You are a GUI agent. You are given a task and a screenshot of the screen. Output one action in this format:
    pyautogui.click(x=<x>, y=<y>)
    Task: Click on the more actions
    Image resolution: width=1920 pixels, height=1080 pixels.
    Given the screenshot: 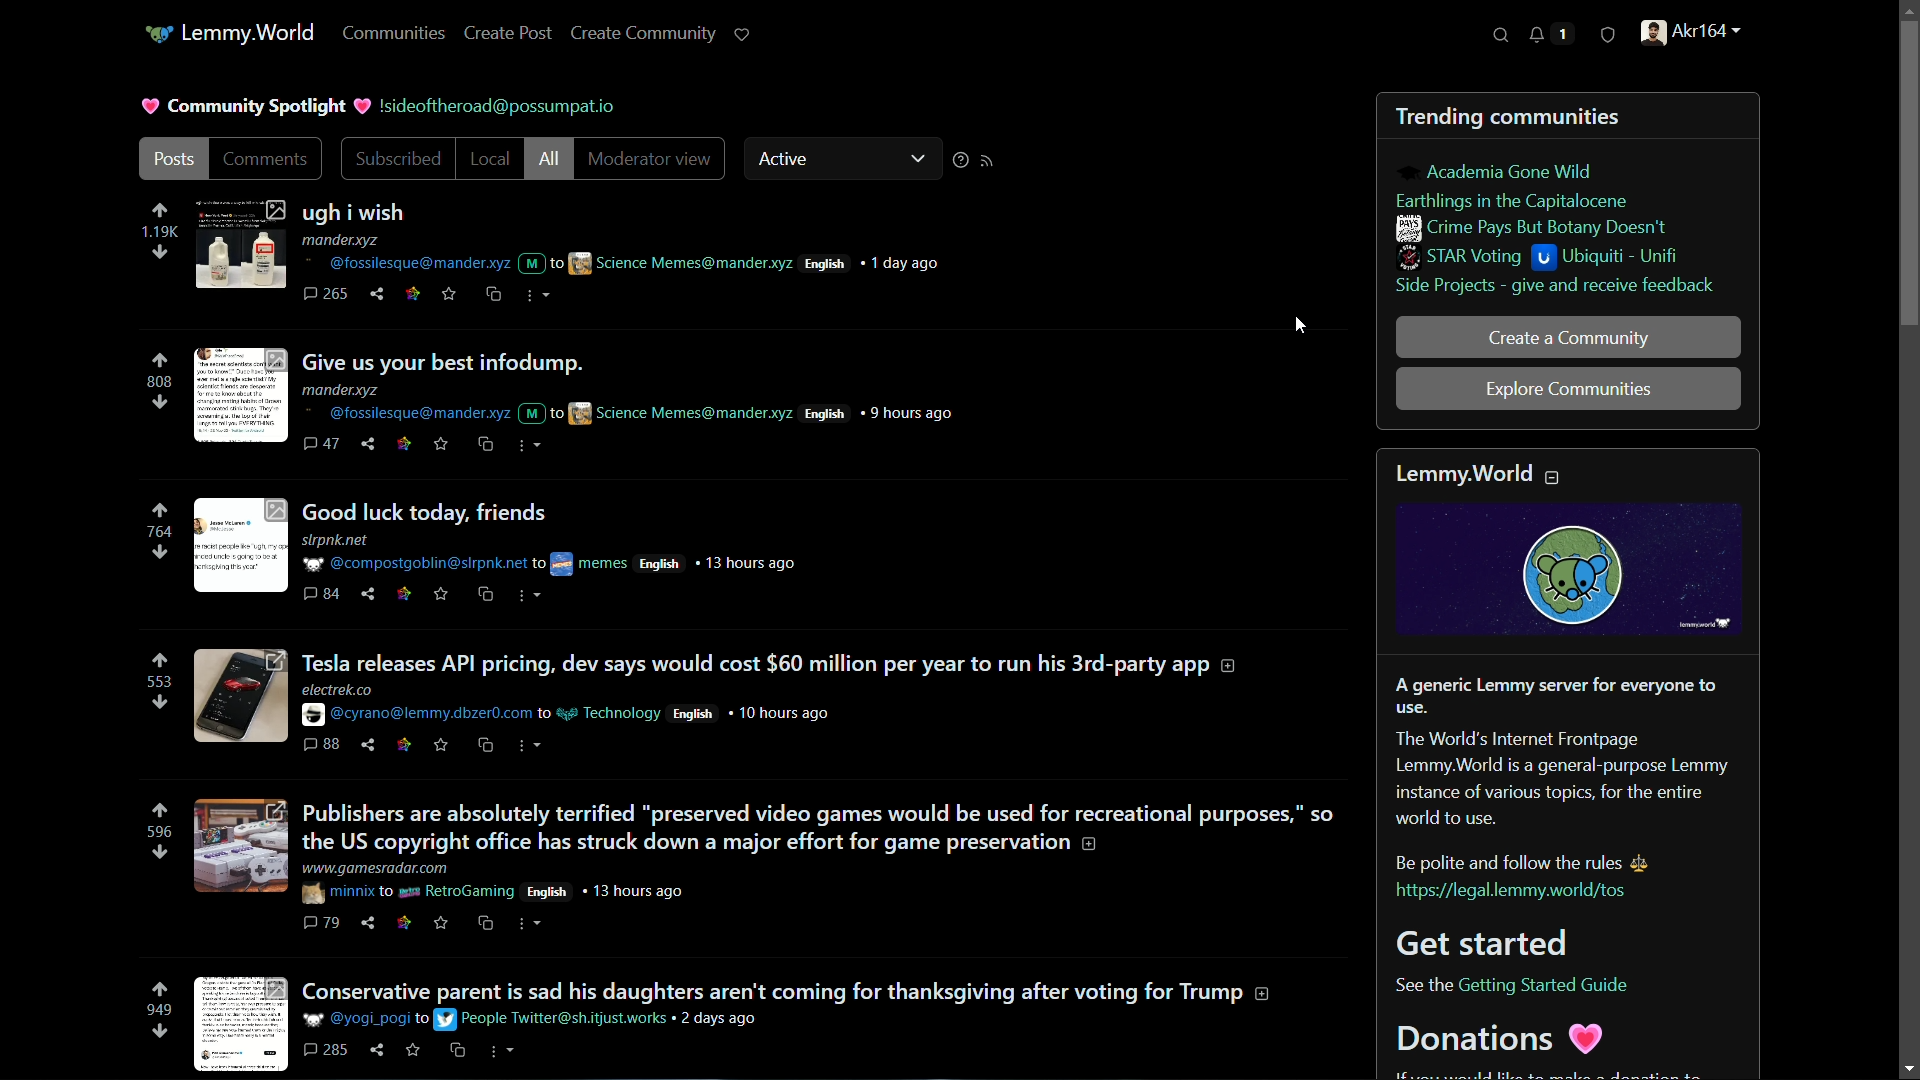 What is the action you would take?
    pyautogui.click(x=535, y=745)
    